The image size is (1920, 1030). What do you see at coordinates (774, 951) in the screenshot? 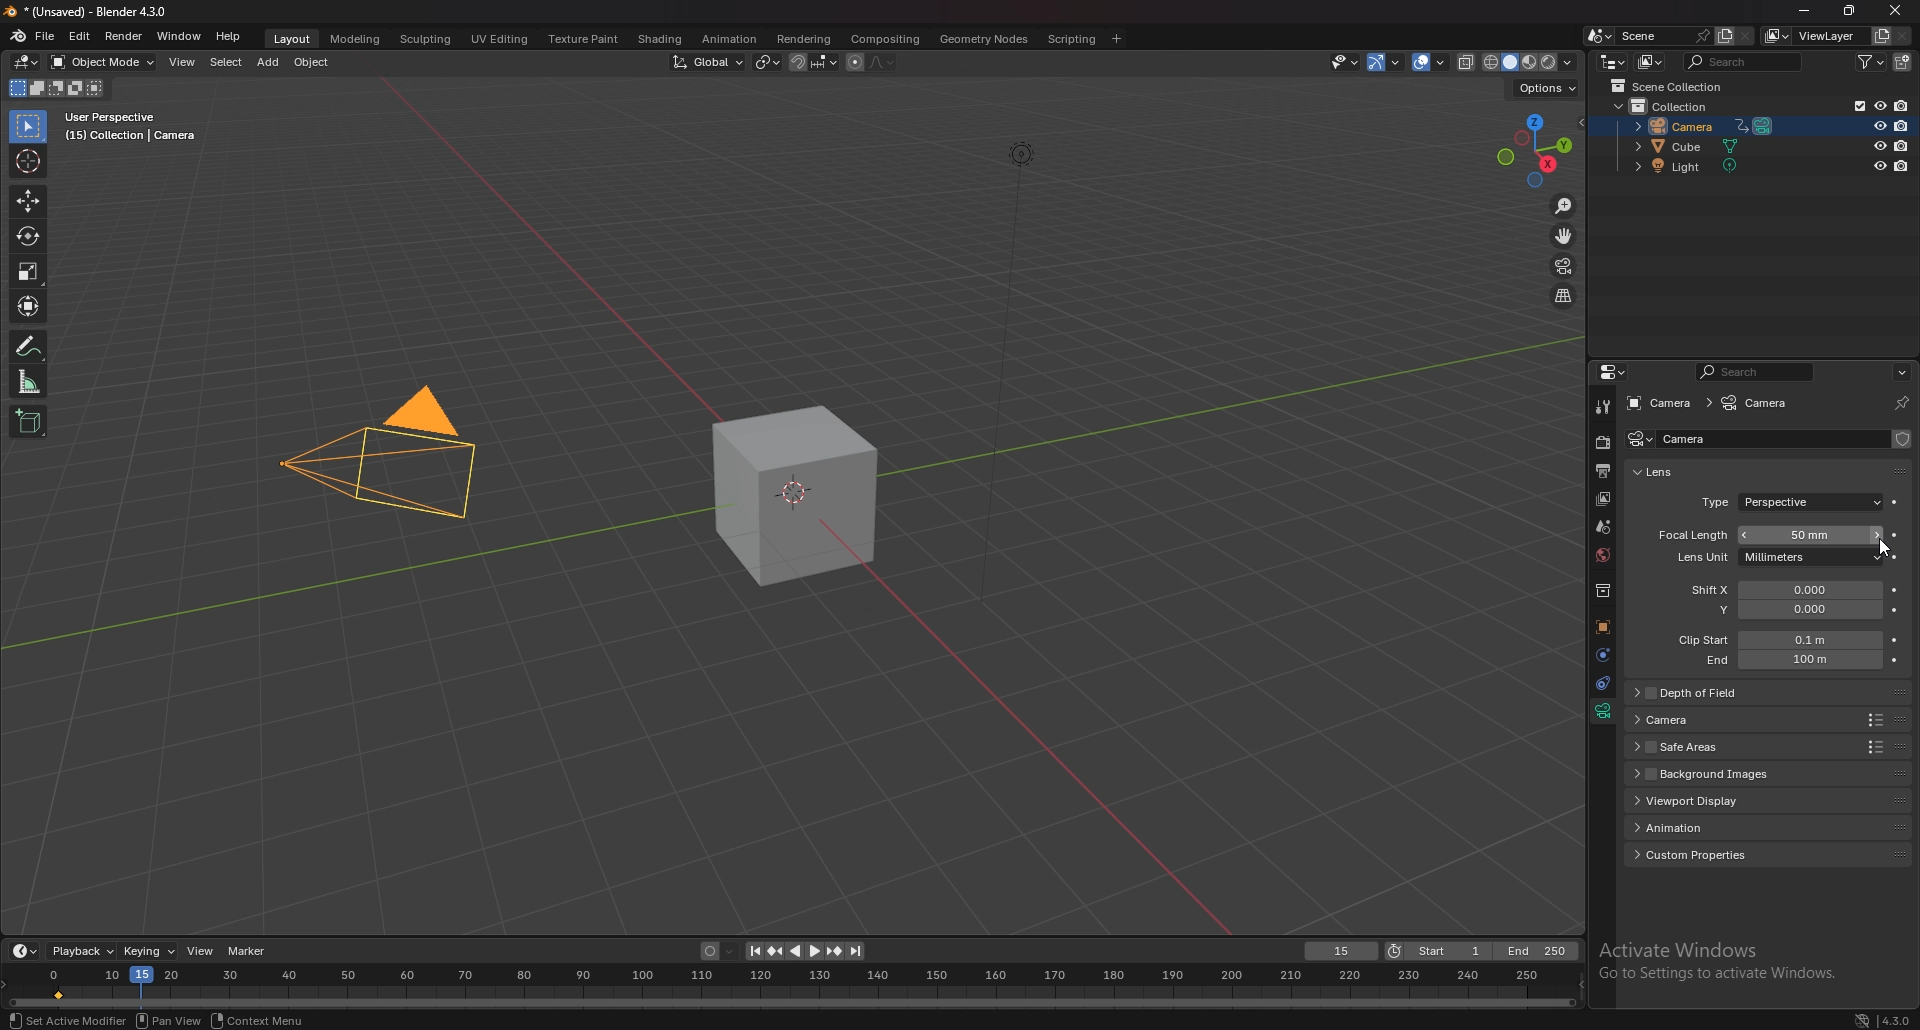
I see `jump to keyframe` at bounding box center [774, 951].